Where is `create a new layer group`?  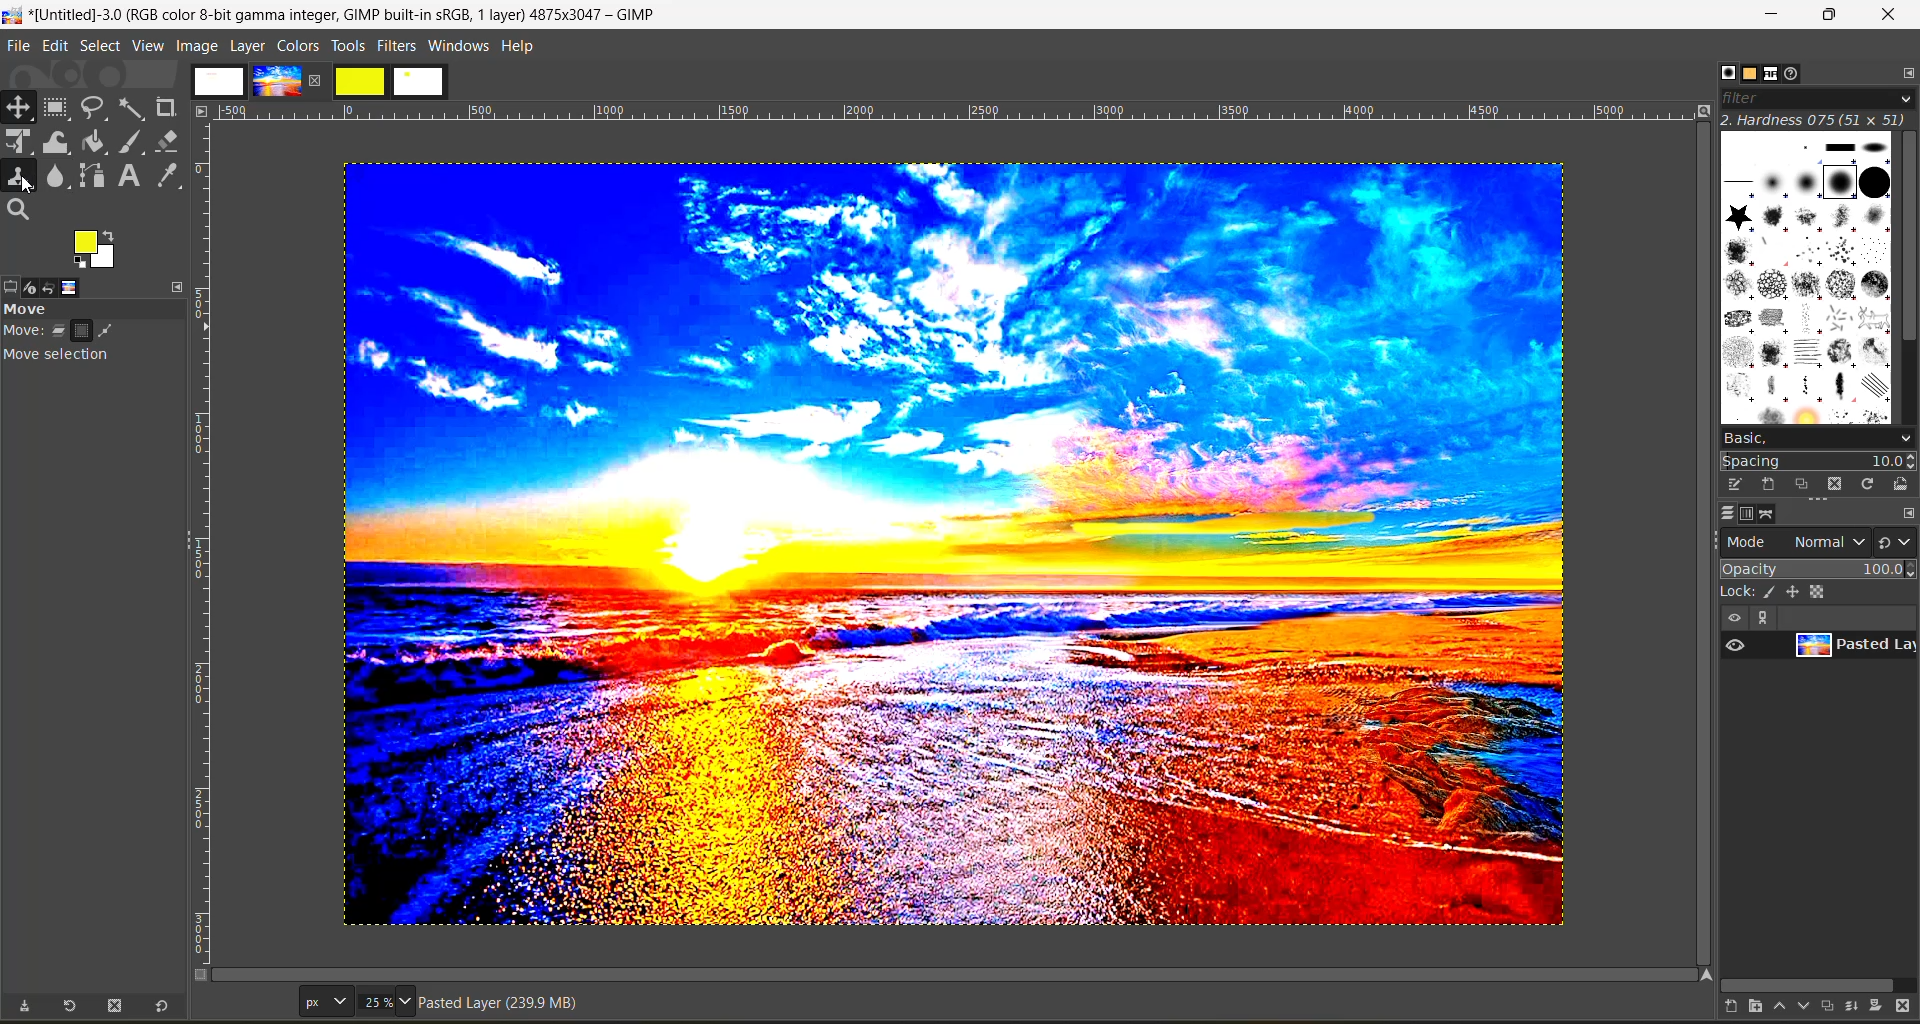 create a new layer group is located at coordinates (1745, 1007).